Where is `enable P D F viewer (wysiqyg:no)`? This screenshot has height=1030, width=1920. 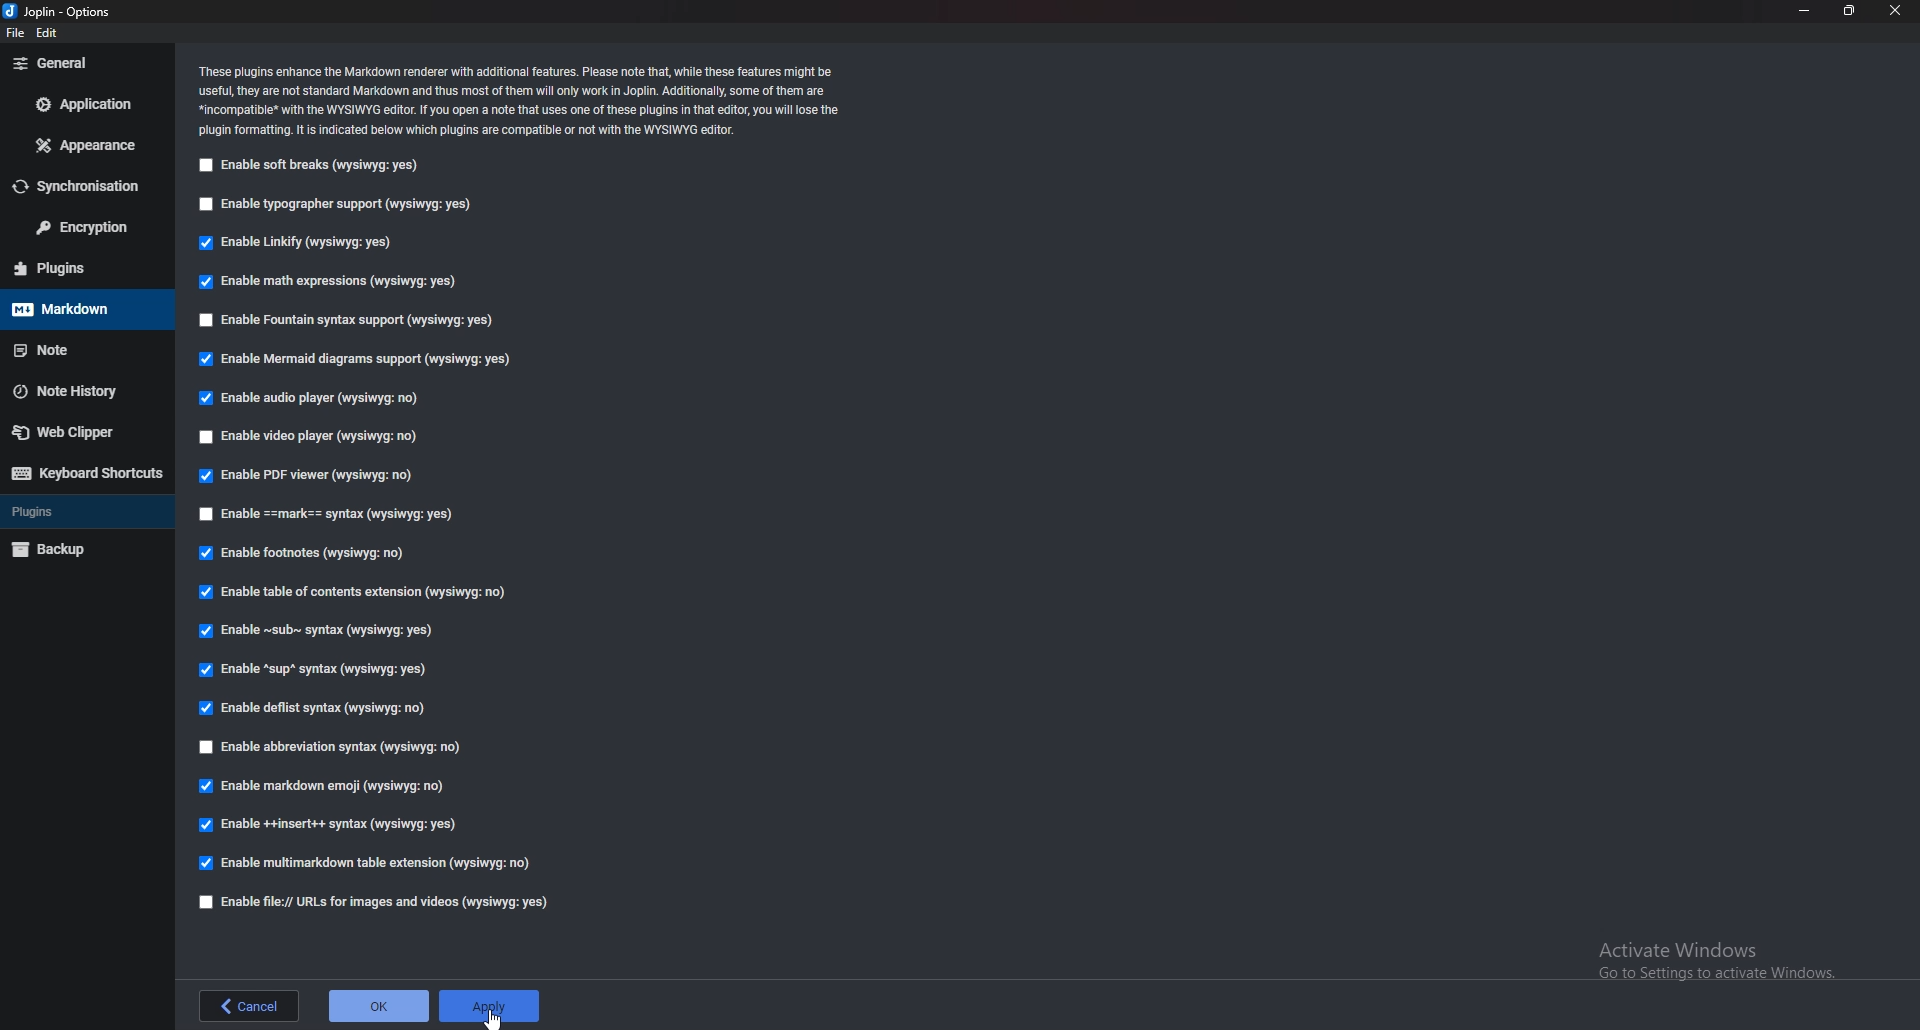 enable P D F viewer (wysiqyg:no) is located at coordinates (307, 477).